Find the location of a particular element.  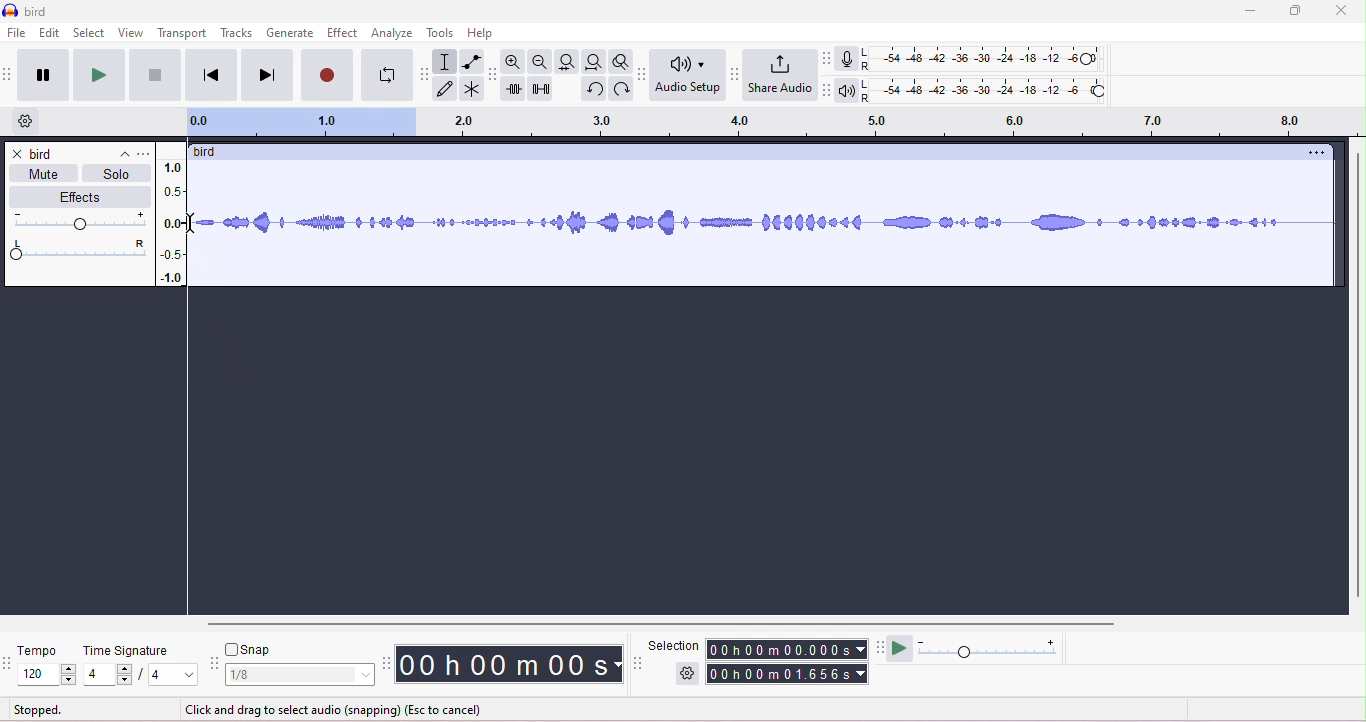

tools tool bar is located at coordinates (423, 73).